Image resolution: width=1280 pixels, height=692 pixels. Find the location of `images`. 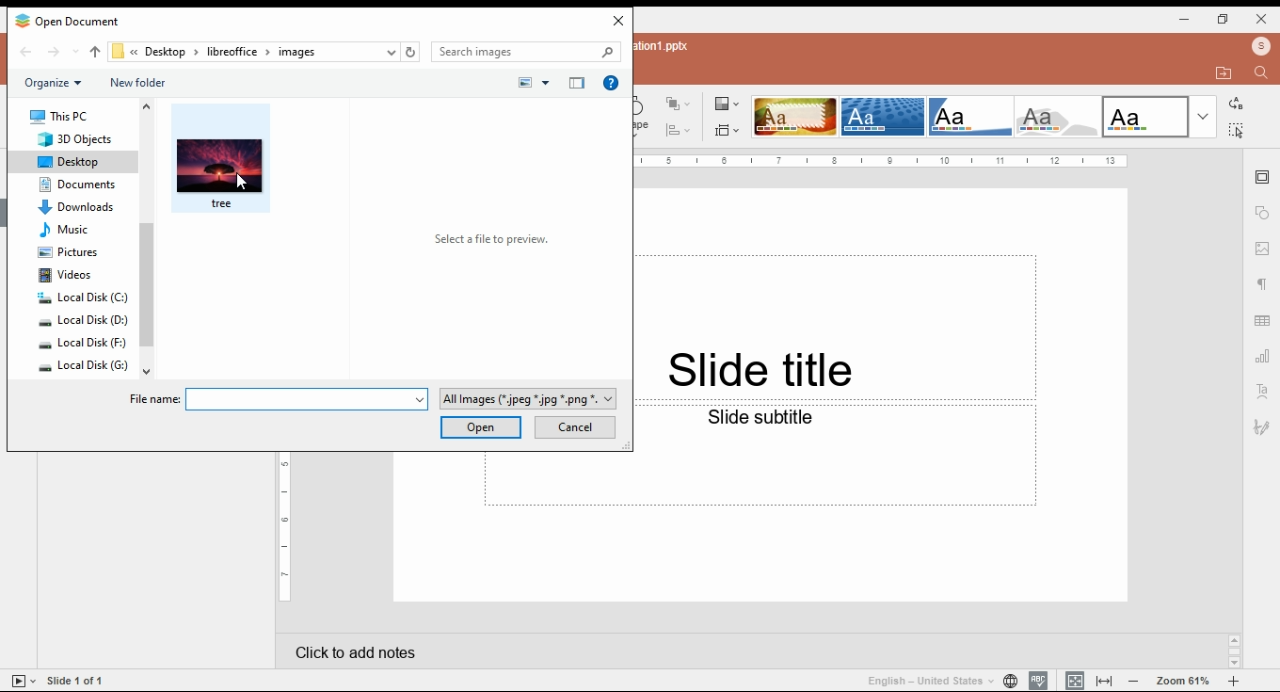

images is located at coordinates (296, 53).